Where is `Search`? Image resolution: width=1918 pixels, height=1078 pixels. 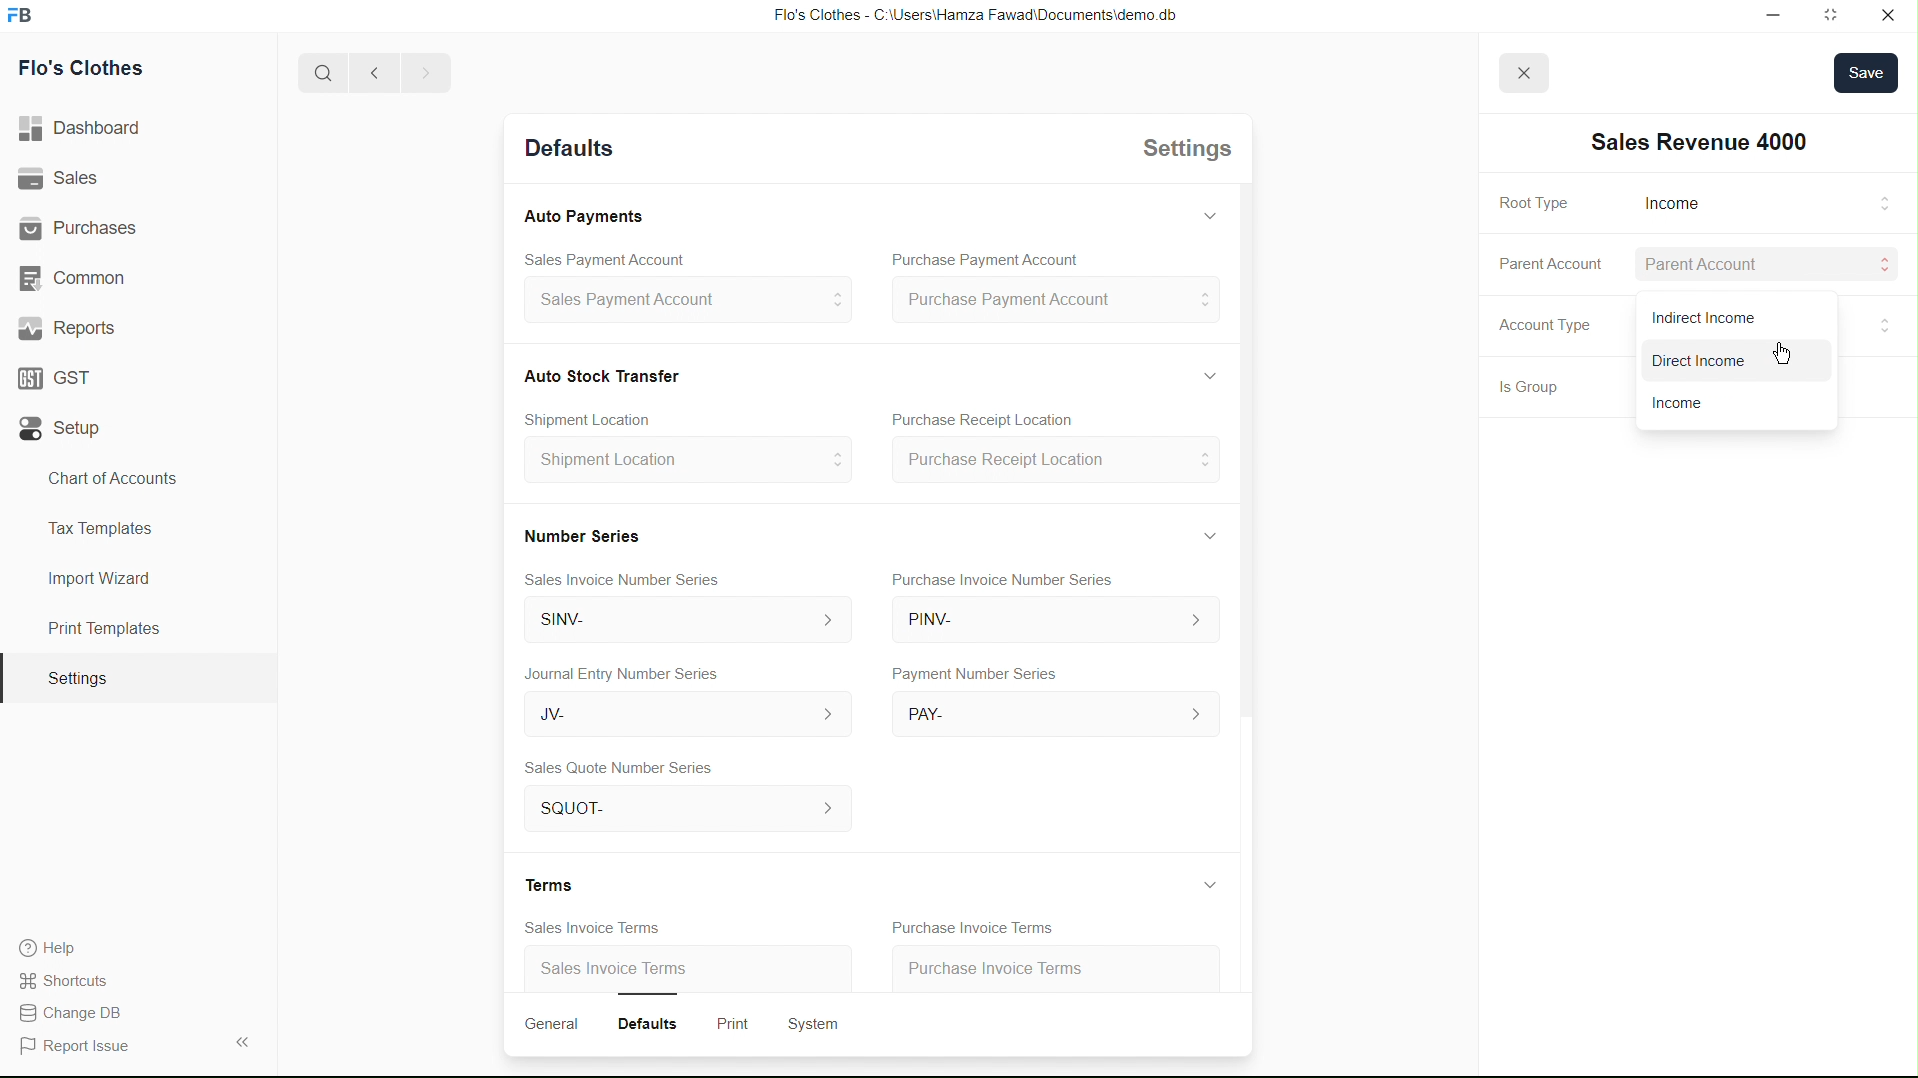 Search is located at coordinates (316, 73).